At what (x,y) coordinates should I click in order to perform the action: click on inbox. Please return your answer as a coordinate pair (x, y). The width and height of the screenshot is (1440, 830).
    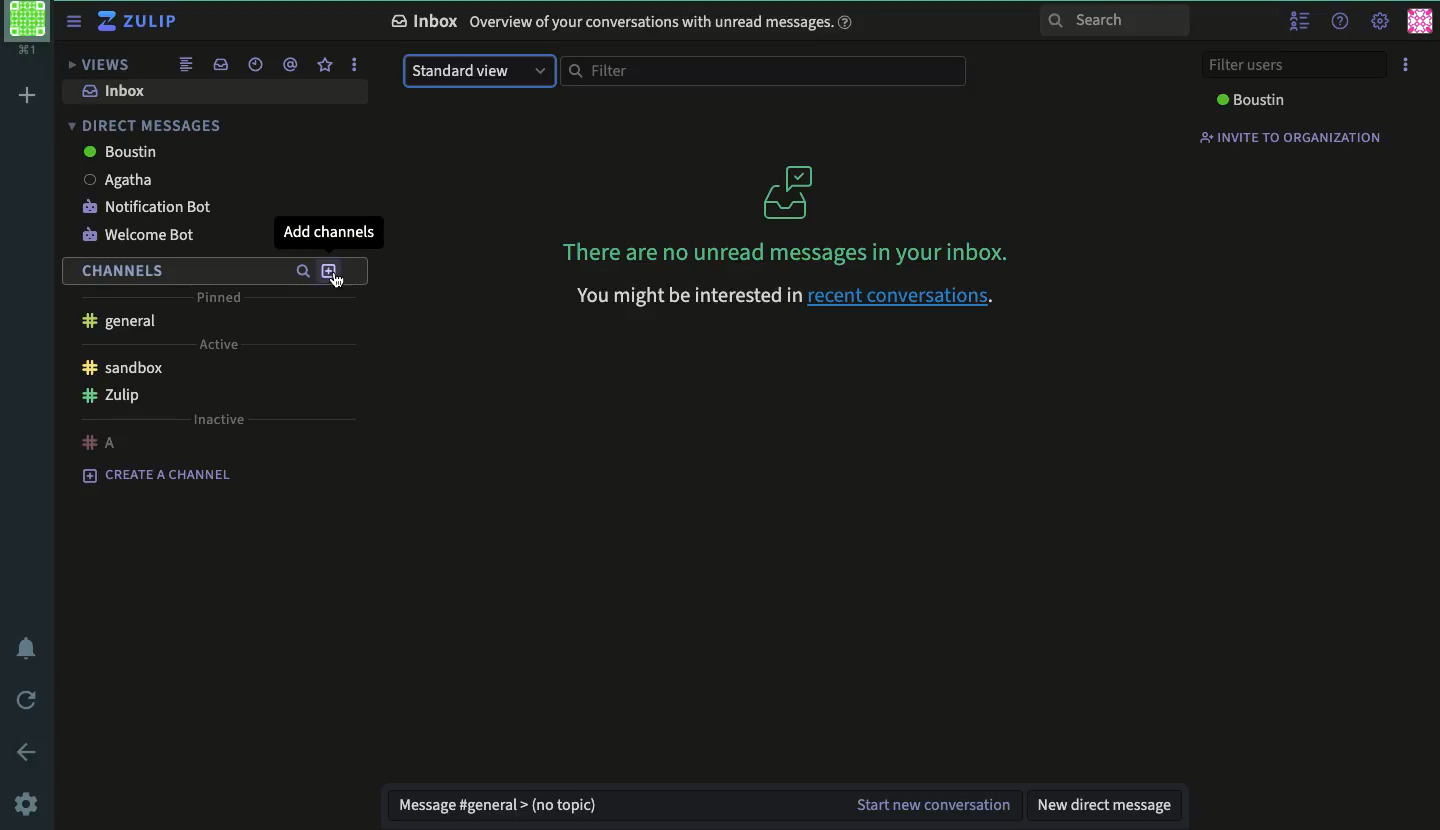
    Looking at the image, I should click on (112, 91).